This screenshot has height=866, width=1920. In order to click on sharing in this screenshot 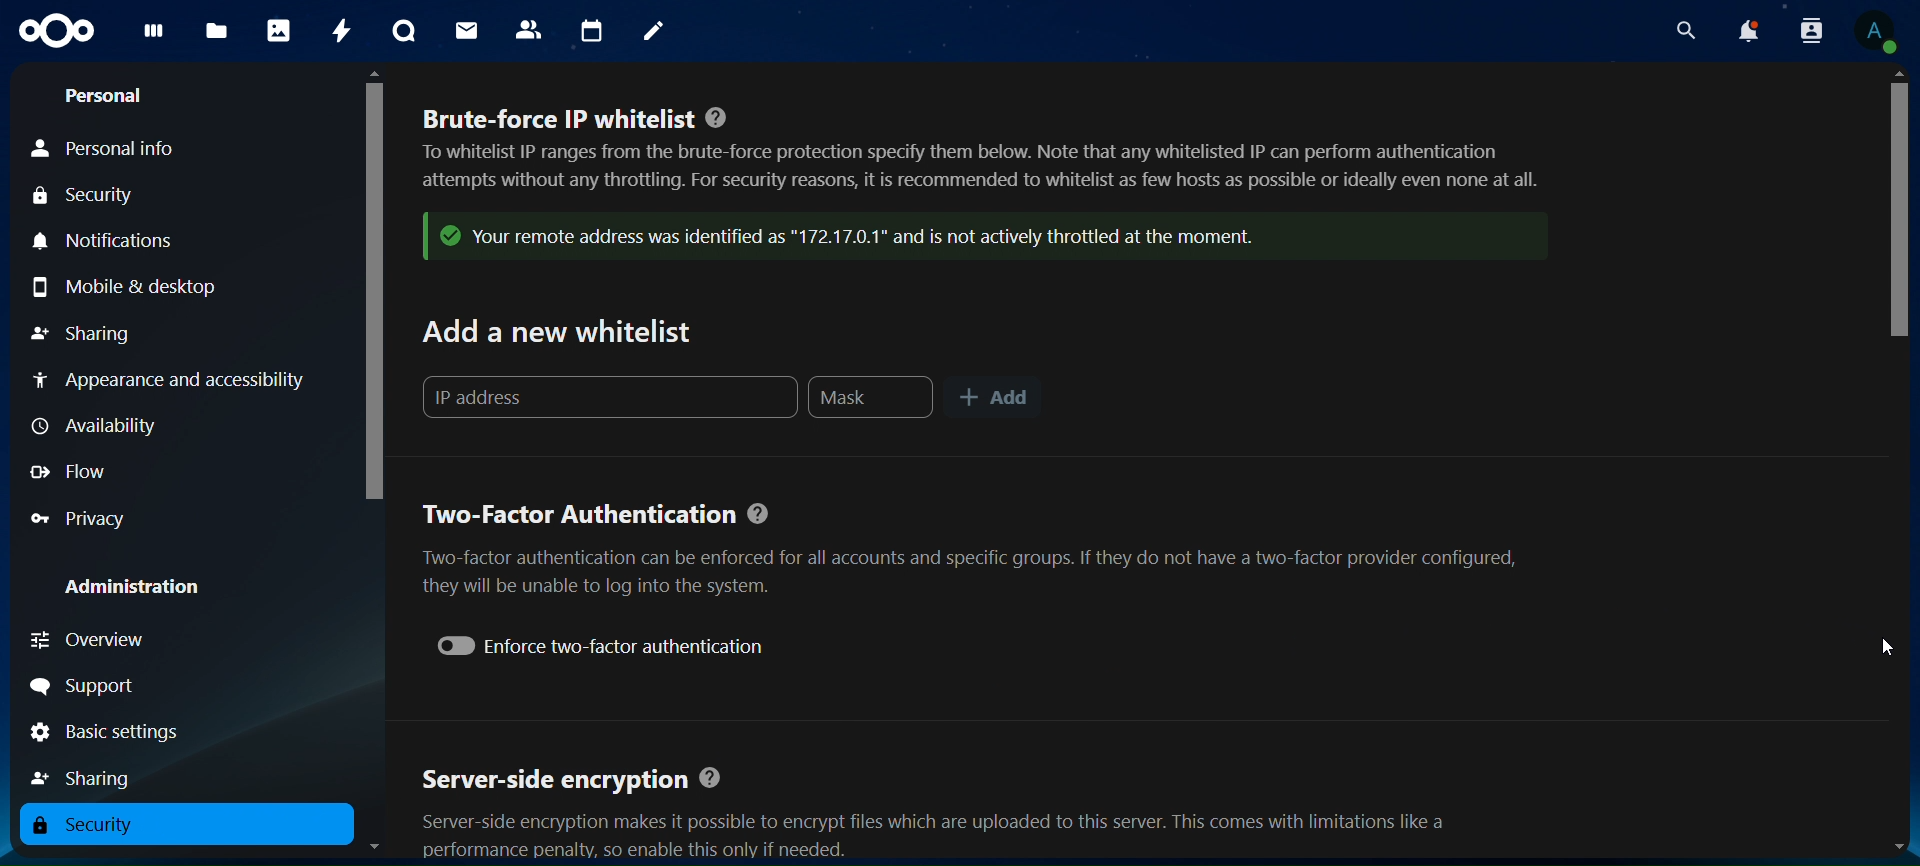, I will do `click(85, 330)`.